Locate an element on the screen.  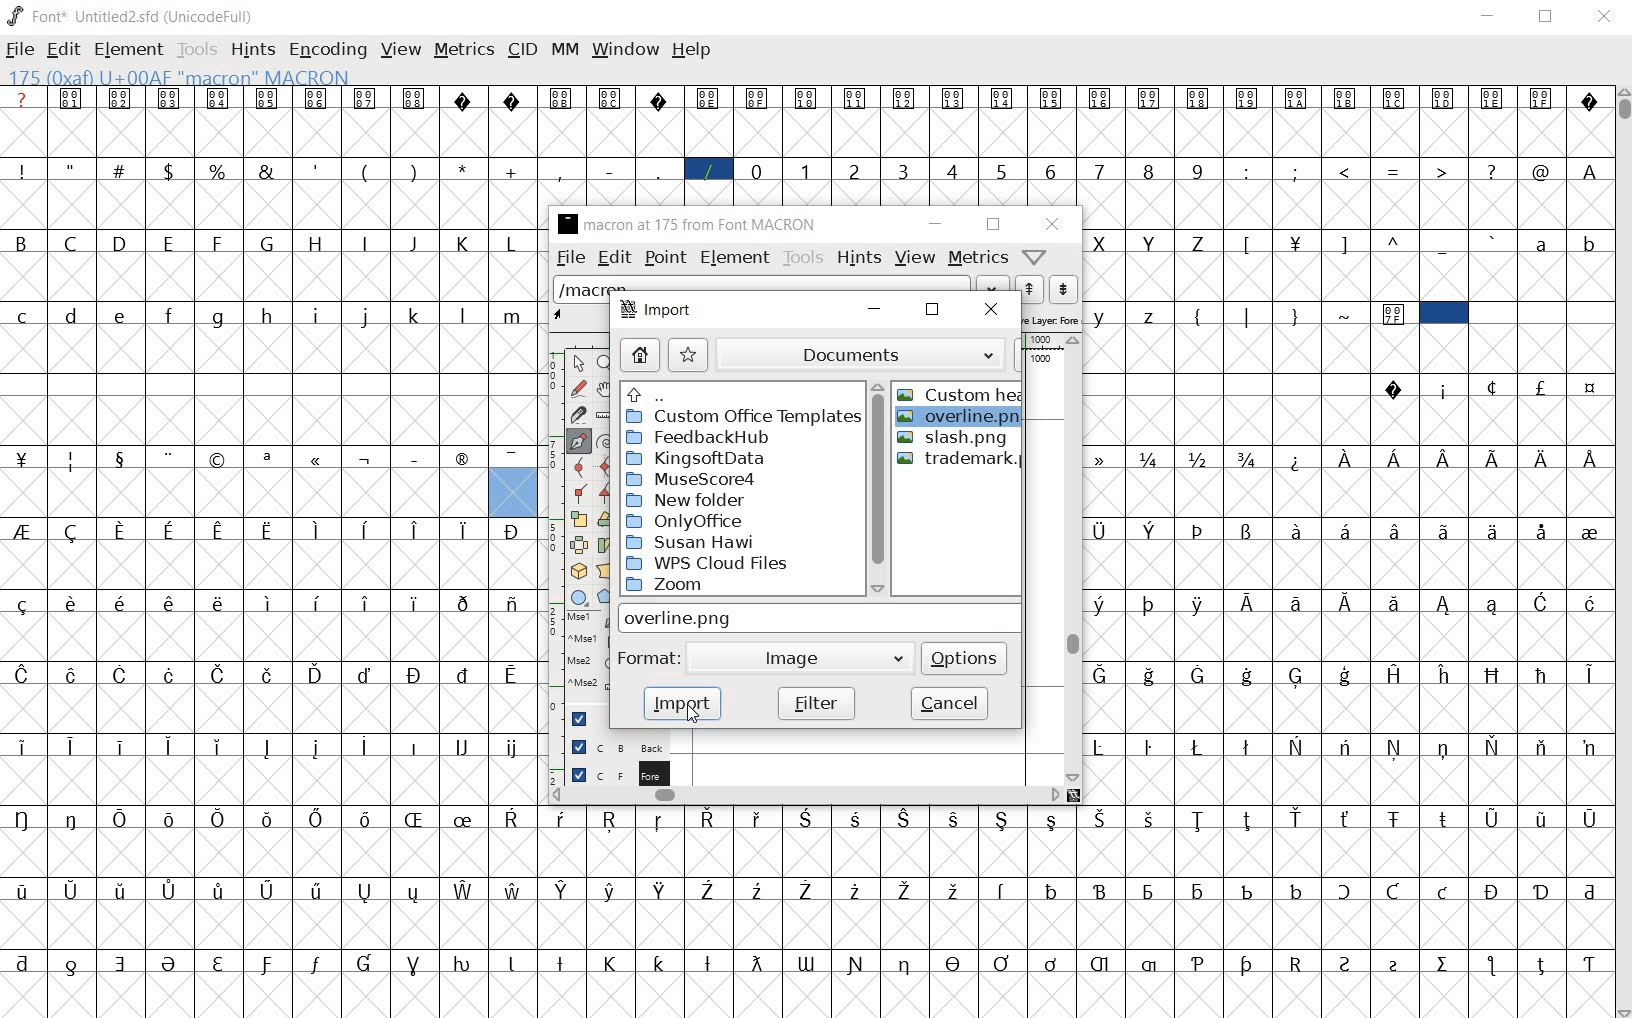
Symbol is located at coordinates (513, 532).